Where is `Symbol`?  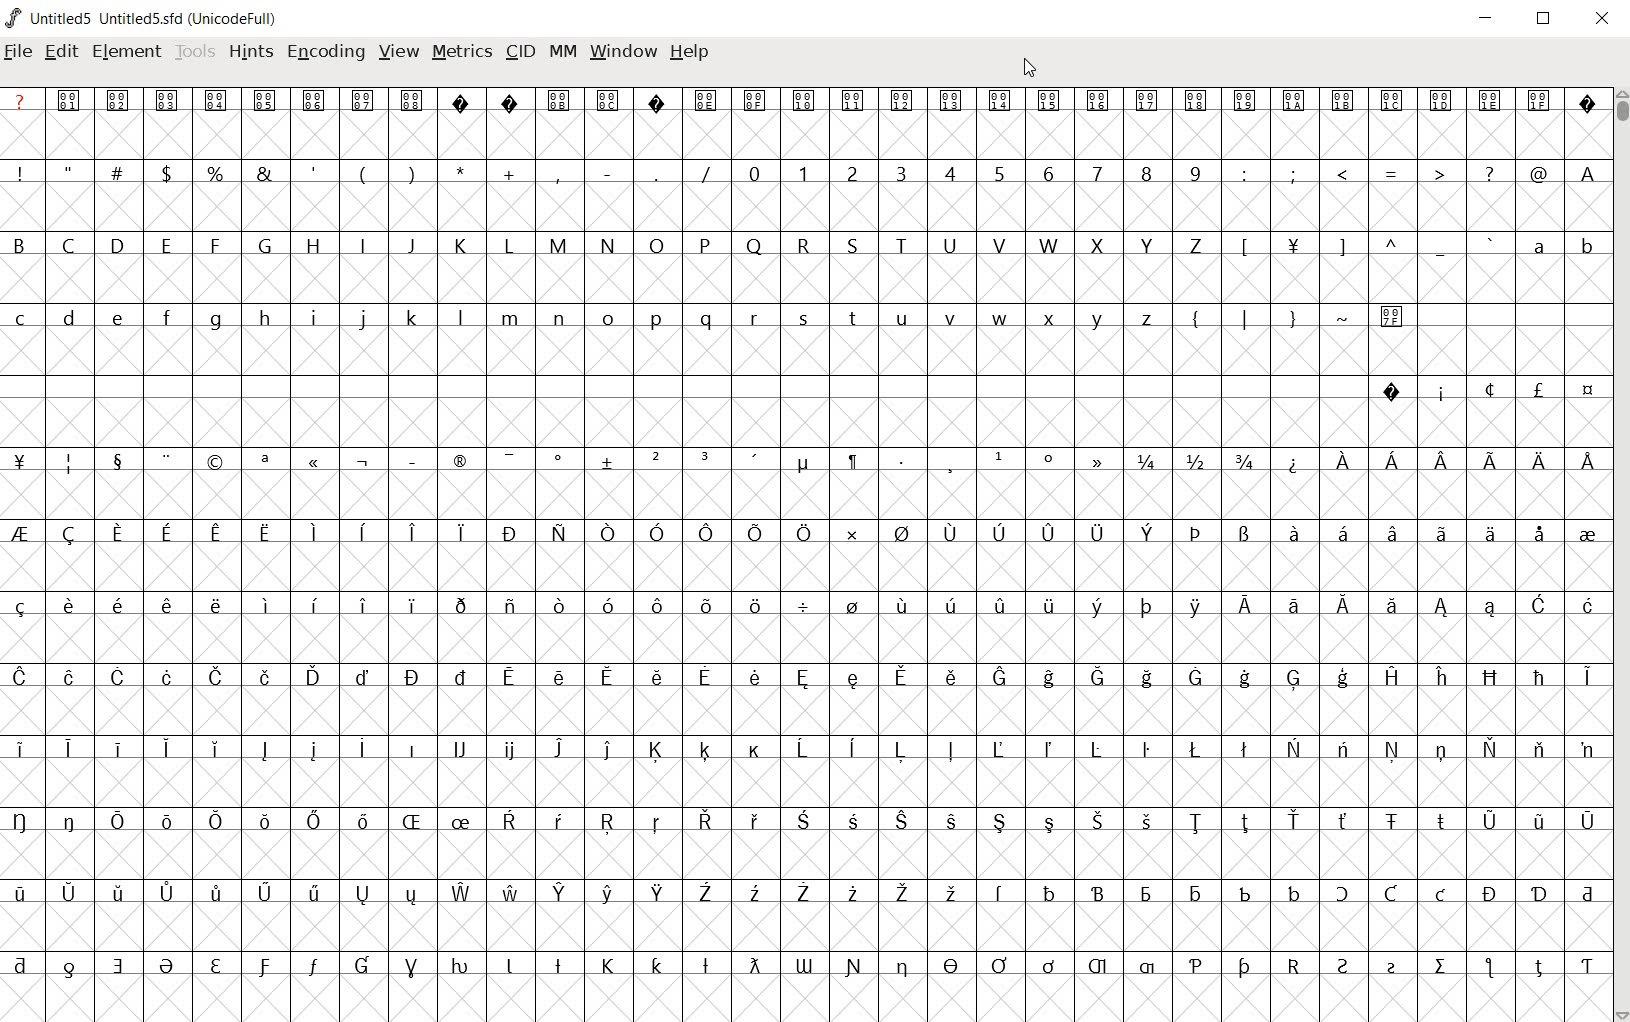 Symbol is located at coordinates (1297, 102).